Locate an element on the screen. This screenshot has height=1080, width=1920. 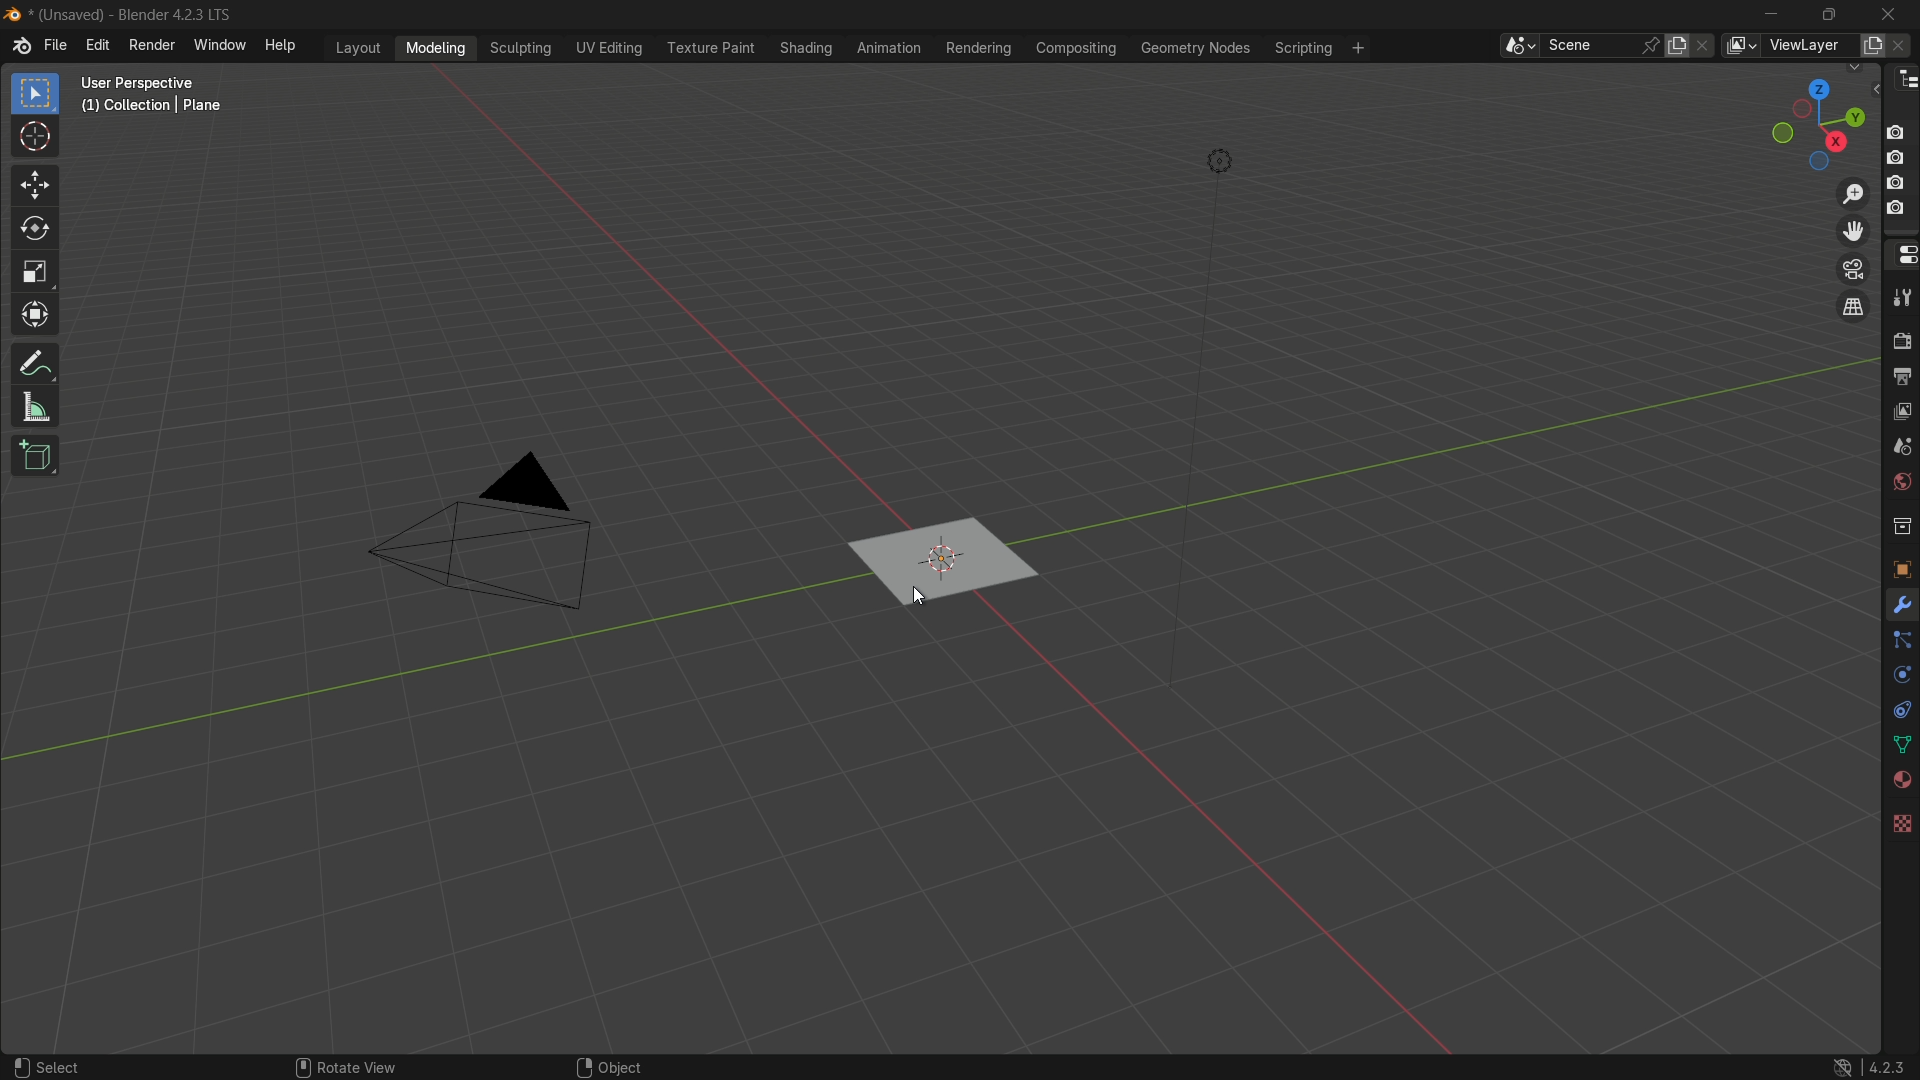
unsaved blender 4.2.3 LTS is located at coordinates (119, 14).